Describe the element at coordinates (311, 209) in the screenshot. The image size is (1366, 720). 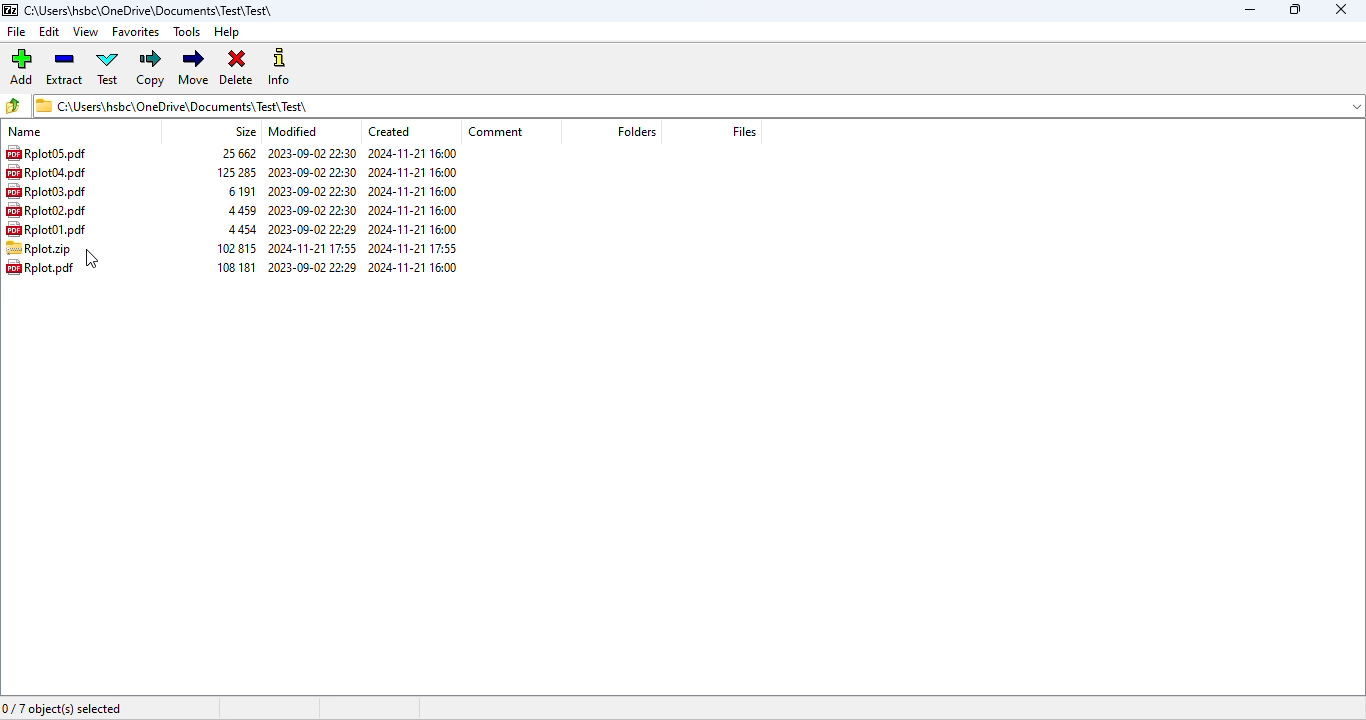
I see `2023-09-02 22:30` at that location.